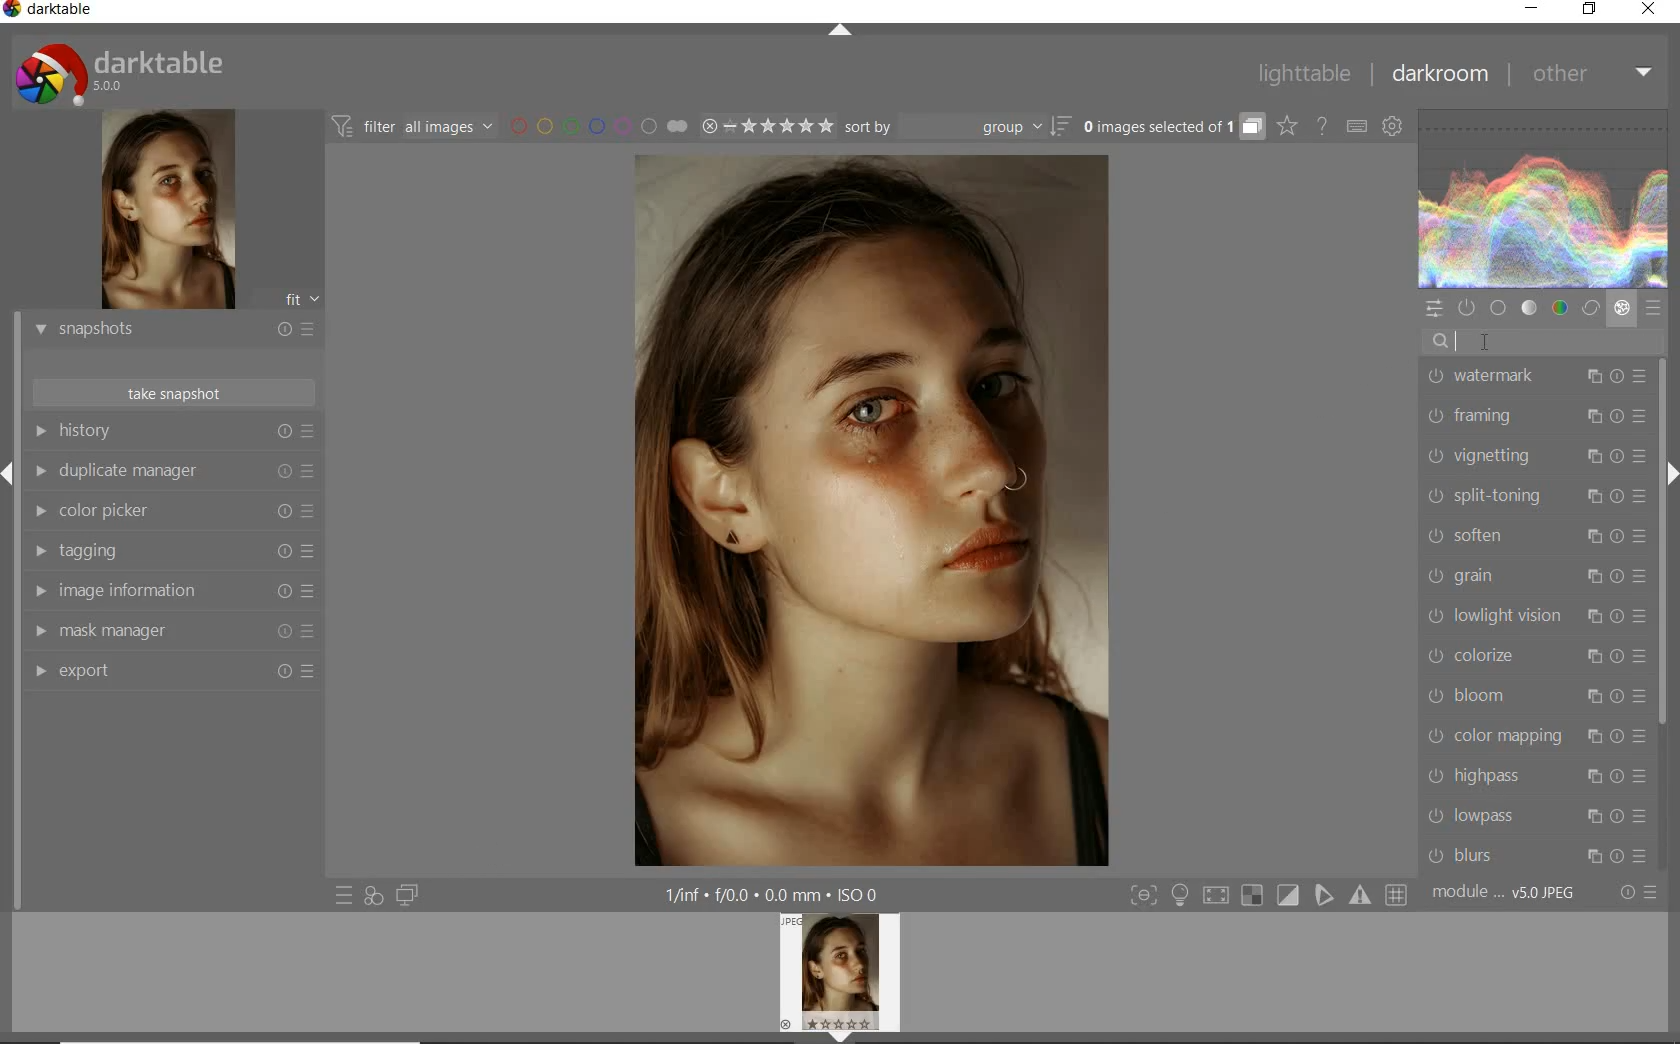 The image size is (1680, 1044). Describe the element at coordinates (845, 975) in the screenshot. I see `IMAGE` at that location.